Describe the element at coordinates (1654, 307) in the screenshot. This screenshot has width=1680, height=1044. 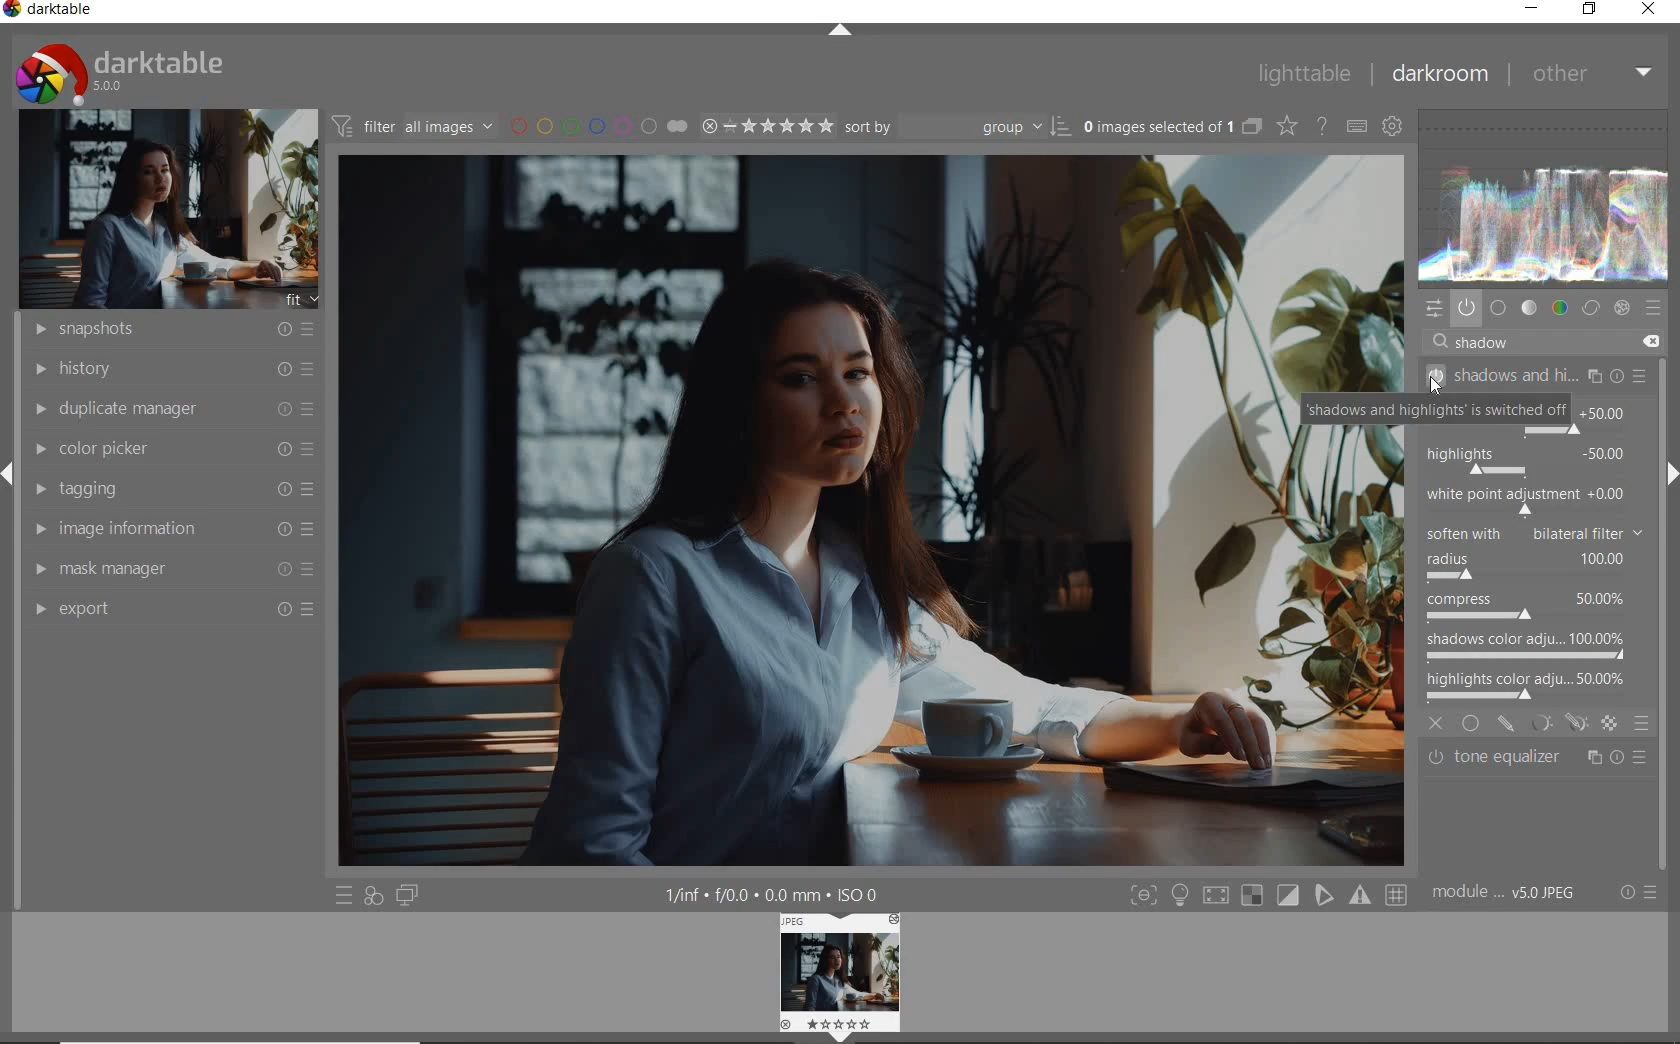
I see `presets` at that location.